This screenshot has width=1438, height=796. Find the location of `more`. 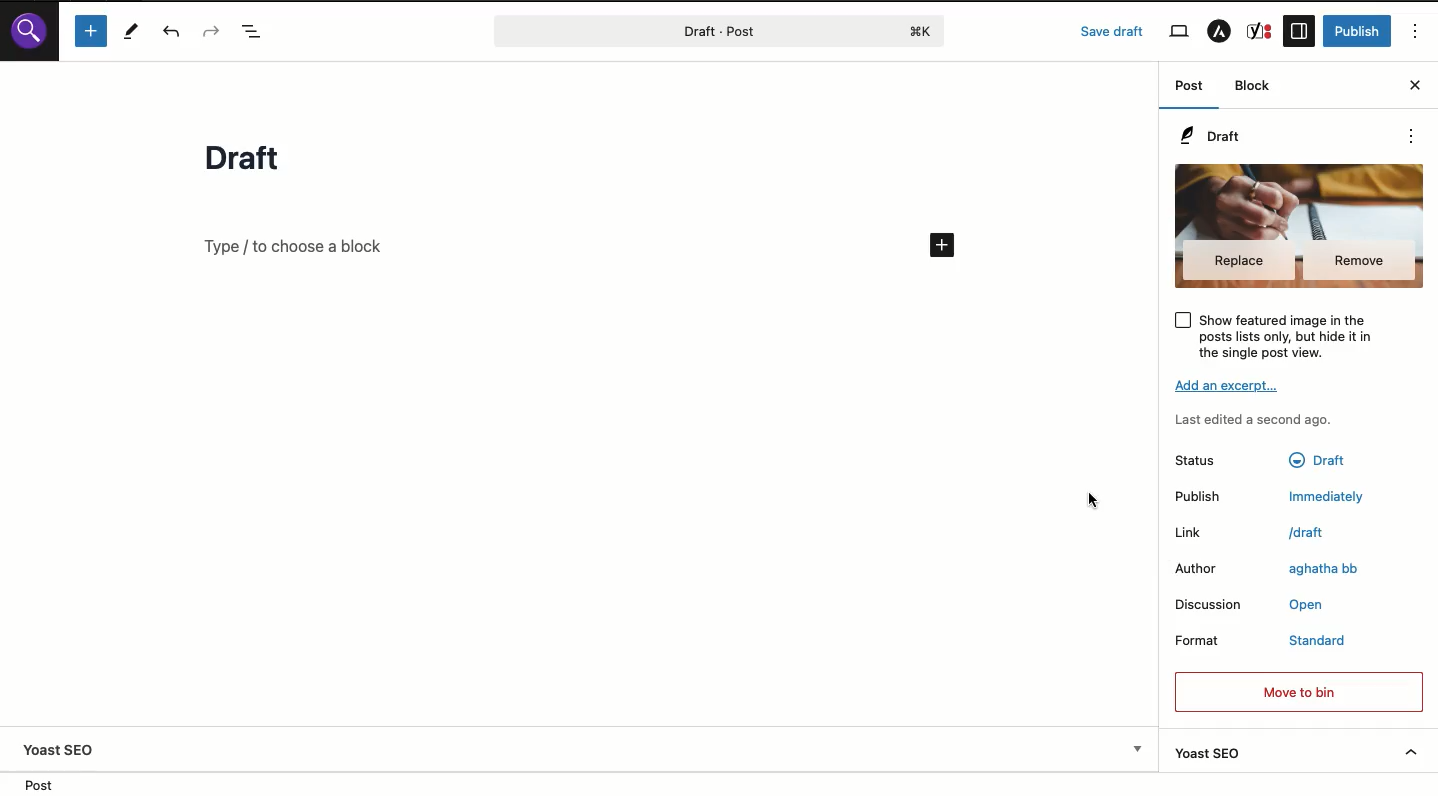

more is located at coordinates (1412, 135).